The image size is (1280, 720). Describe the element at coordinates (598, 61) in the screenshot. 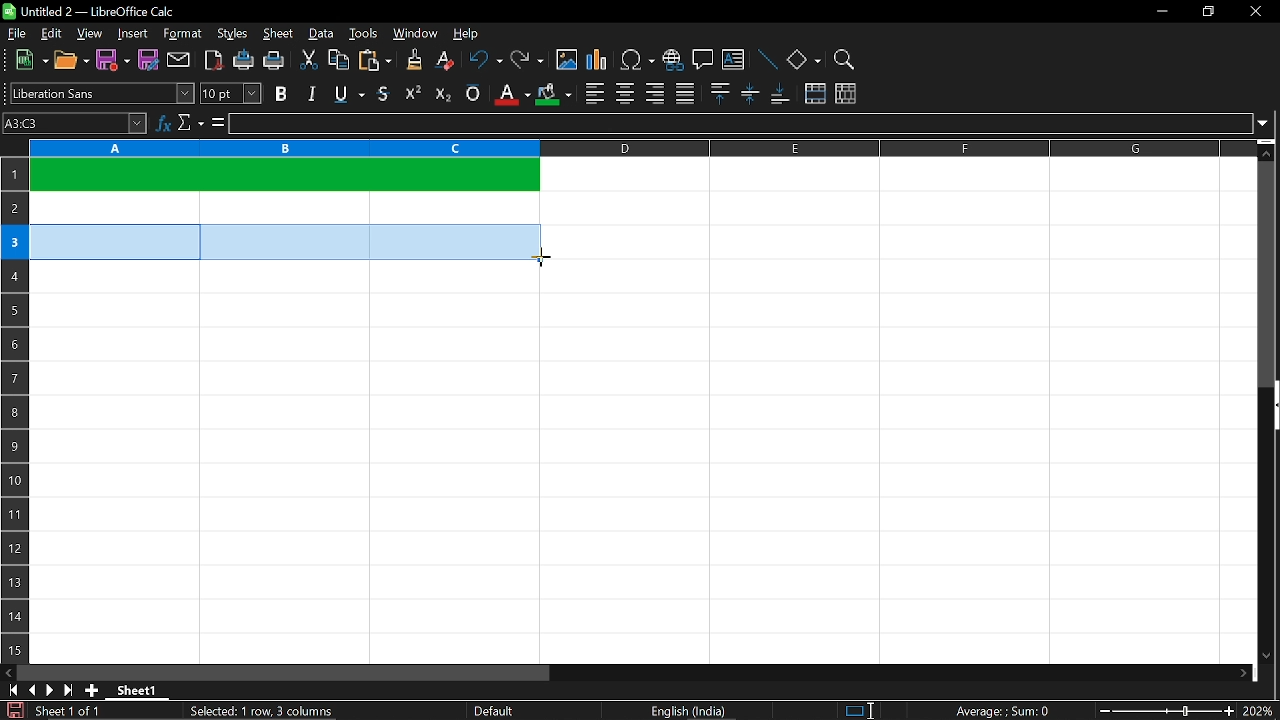

I see `insert chart` at that location.